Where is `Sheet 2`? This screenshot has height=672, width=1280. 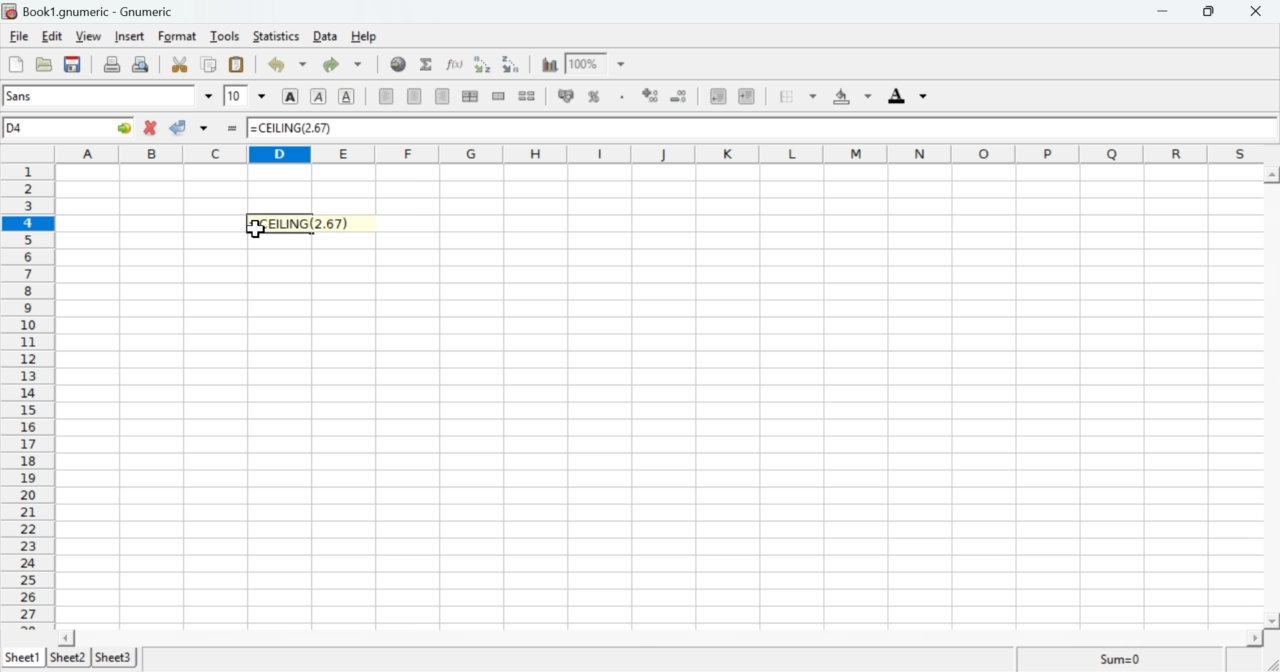
Sheet 2 is located at coordinates (70, 658).